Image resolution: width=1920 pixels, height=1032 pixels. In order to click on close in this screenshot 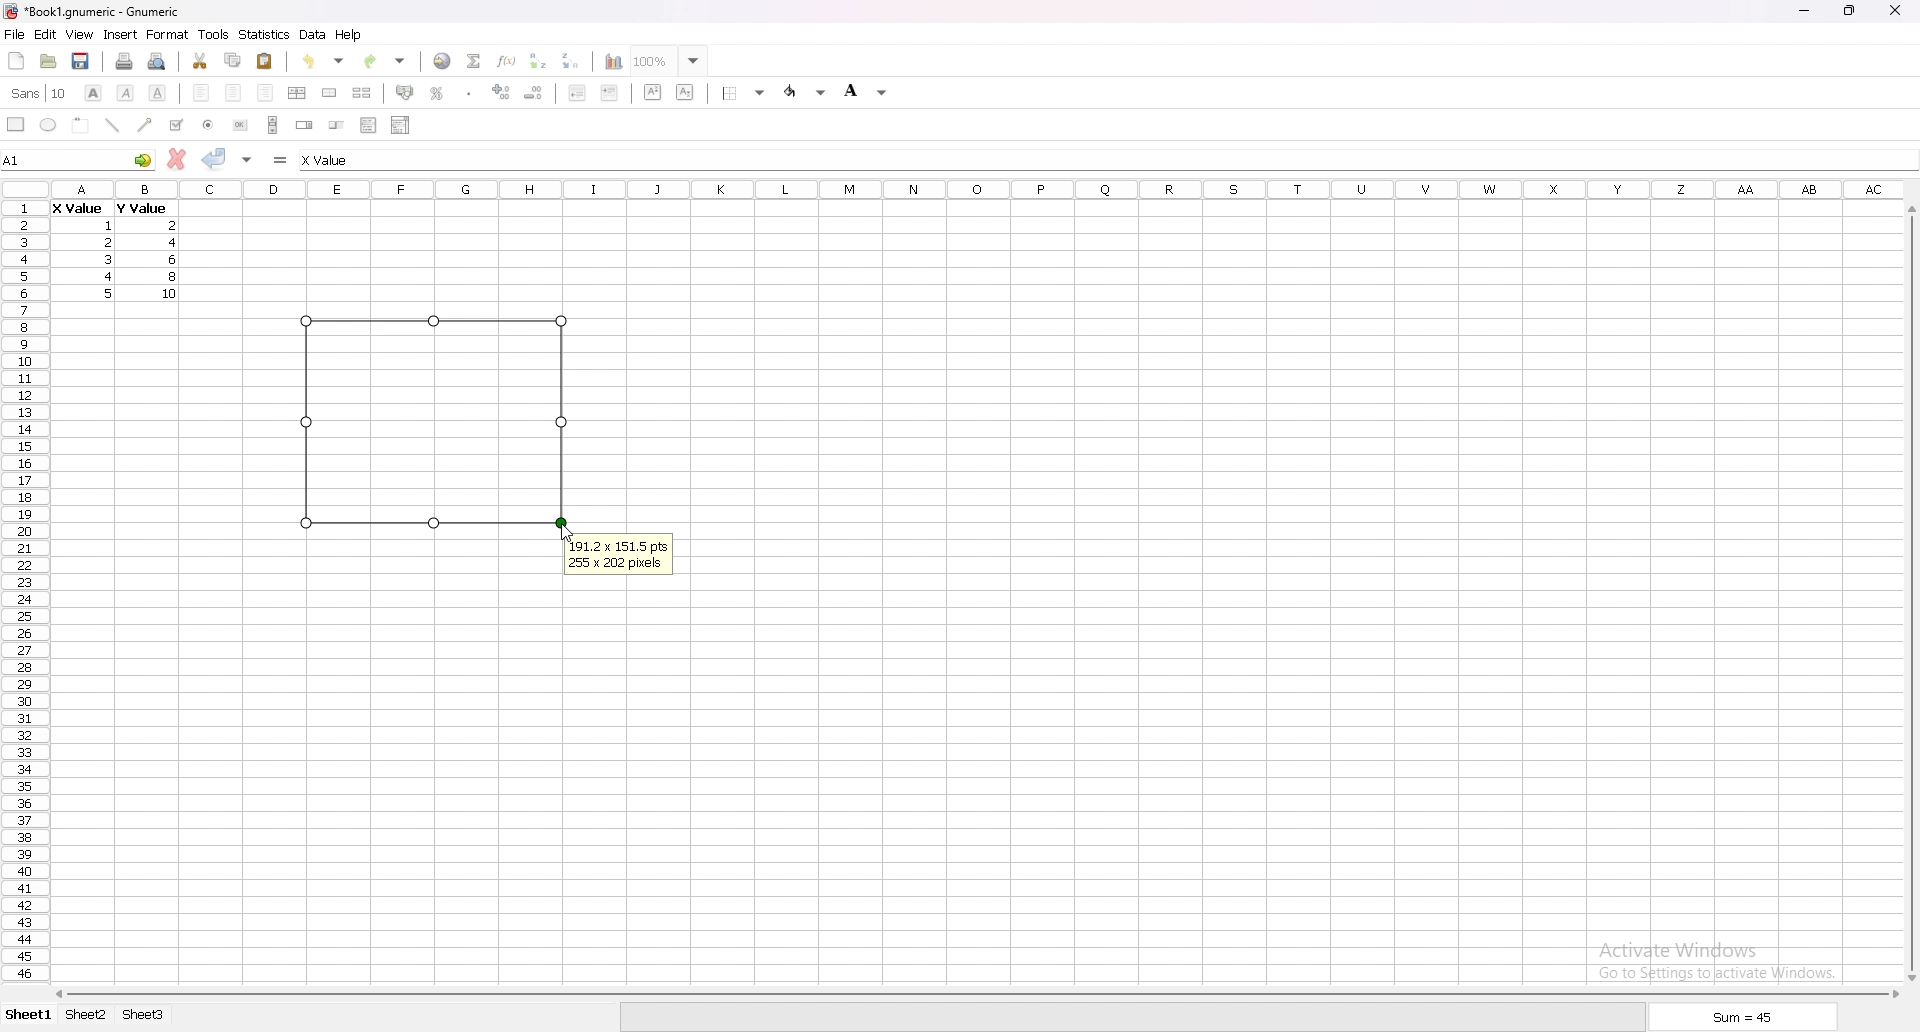, I will do `click(1895, 10)`.